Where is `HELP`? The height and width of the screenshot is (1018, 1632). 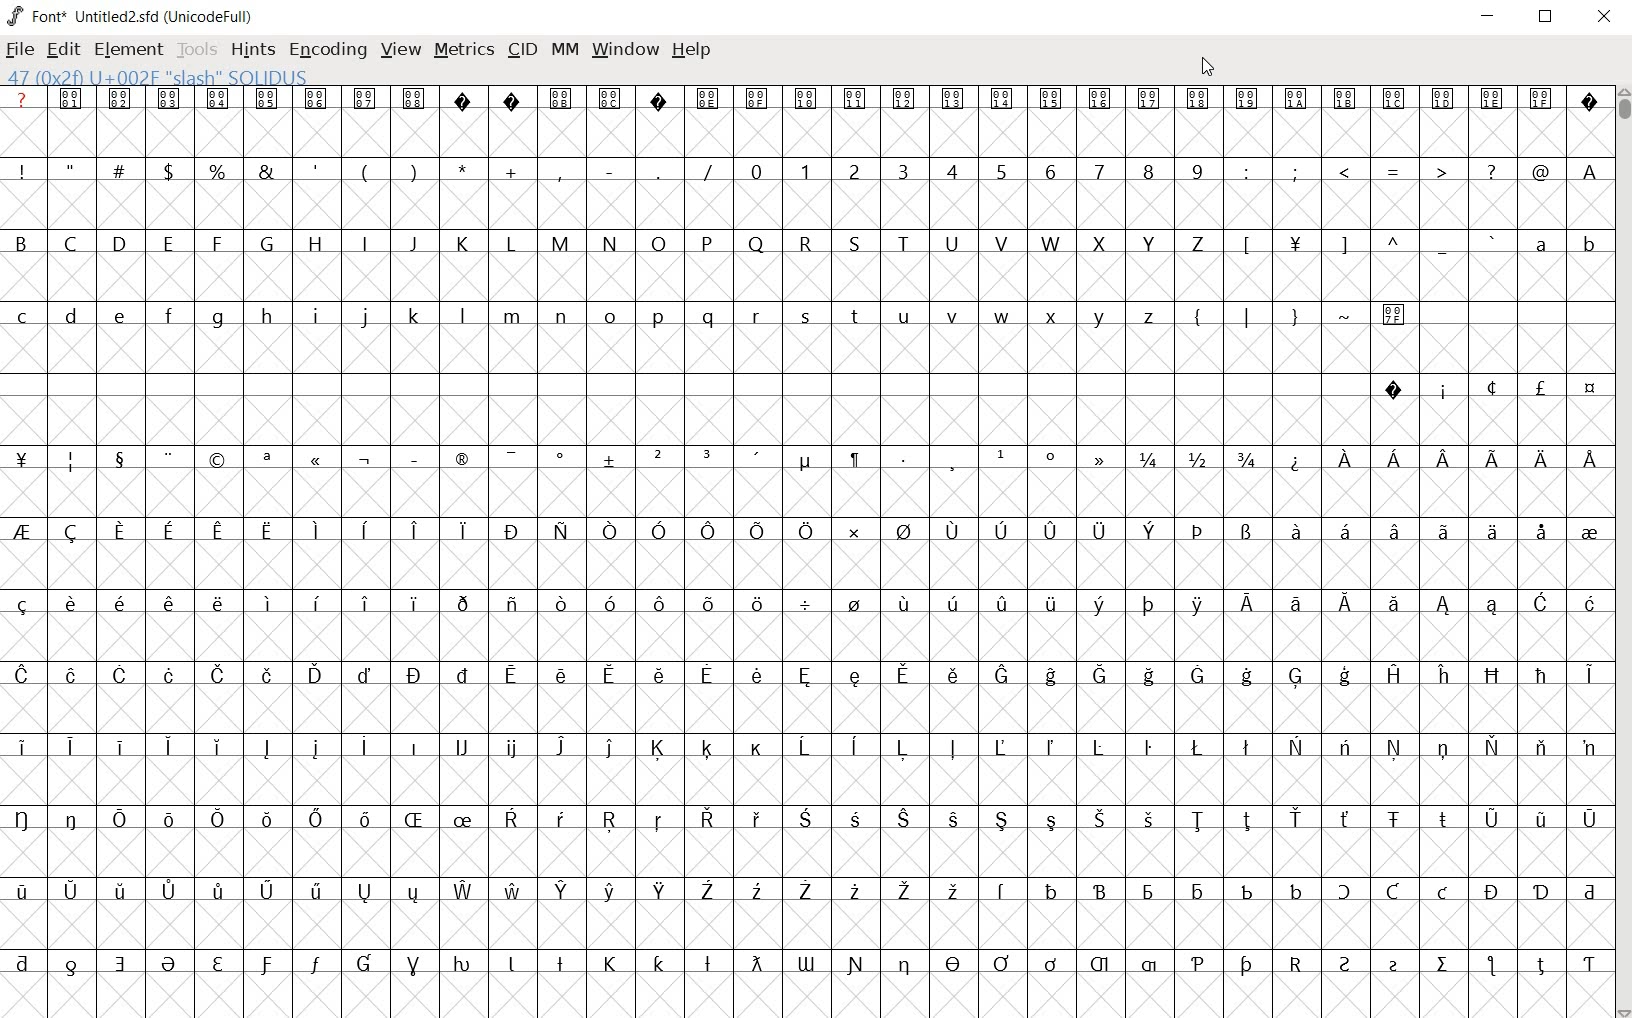
HELP is located at coordinates (692, 51).